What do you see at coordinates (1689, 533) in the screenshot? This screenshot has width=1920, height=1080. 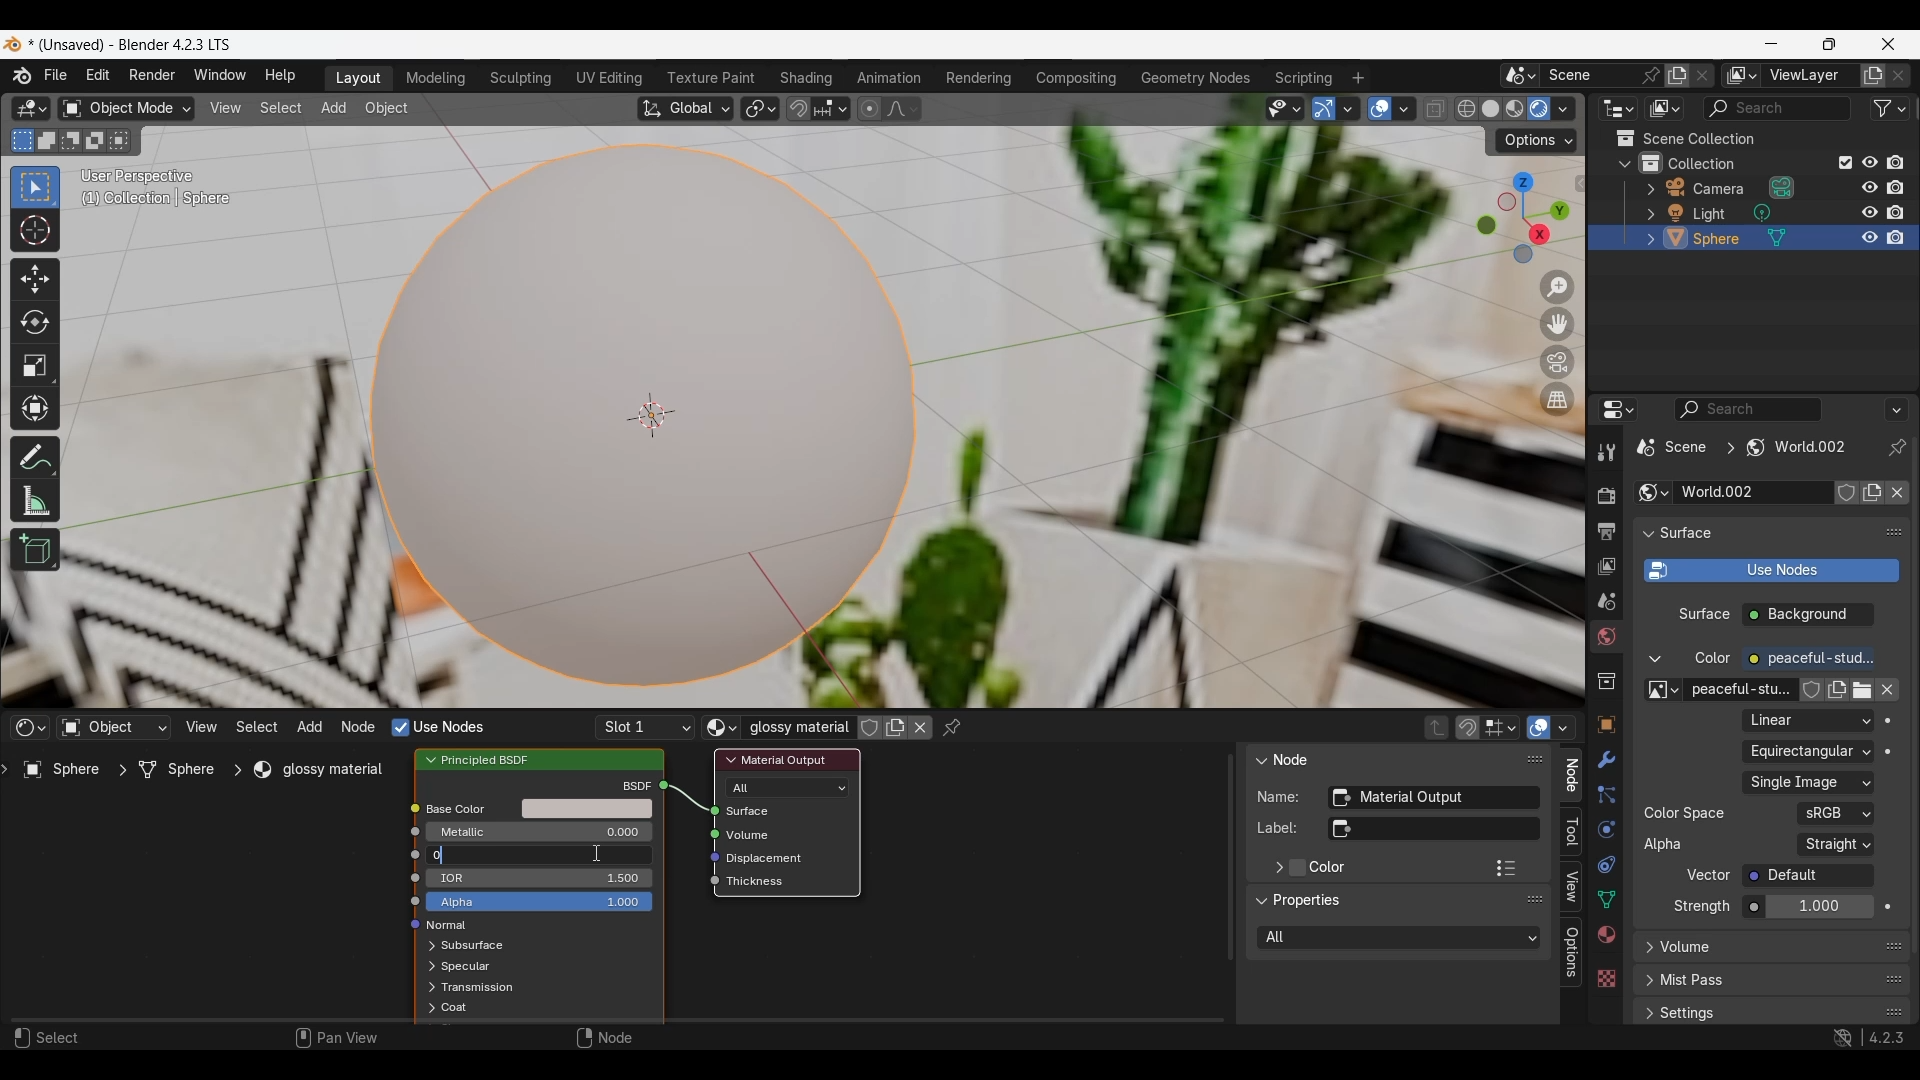 I see `surface` at bounding box center [1689, 533].